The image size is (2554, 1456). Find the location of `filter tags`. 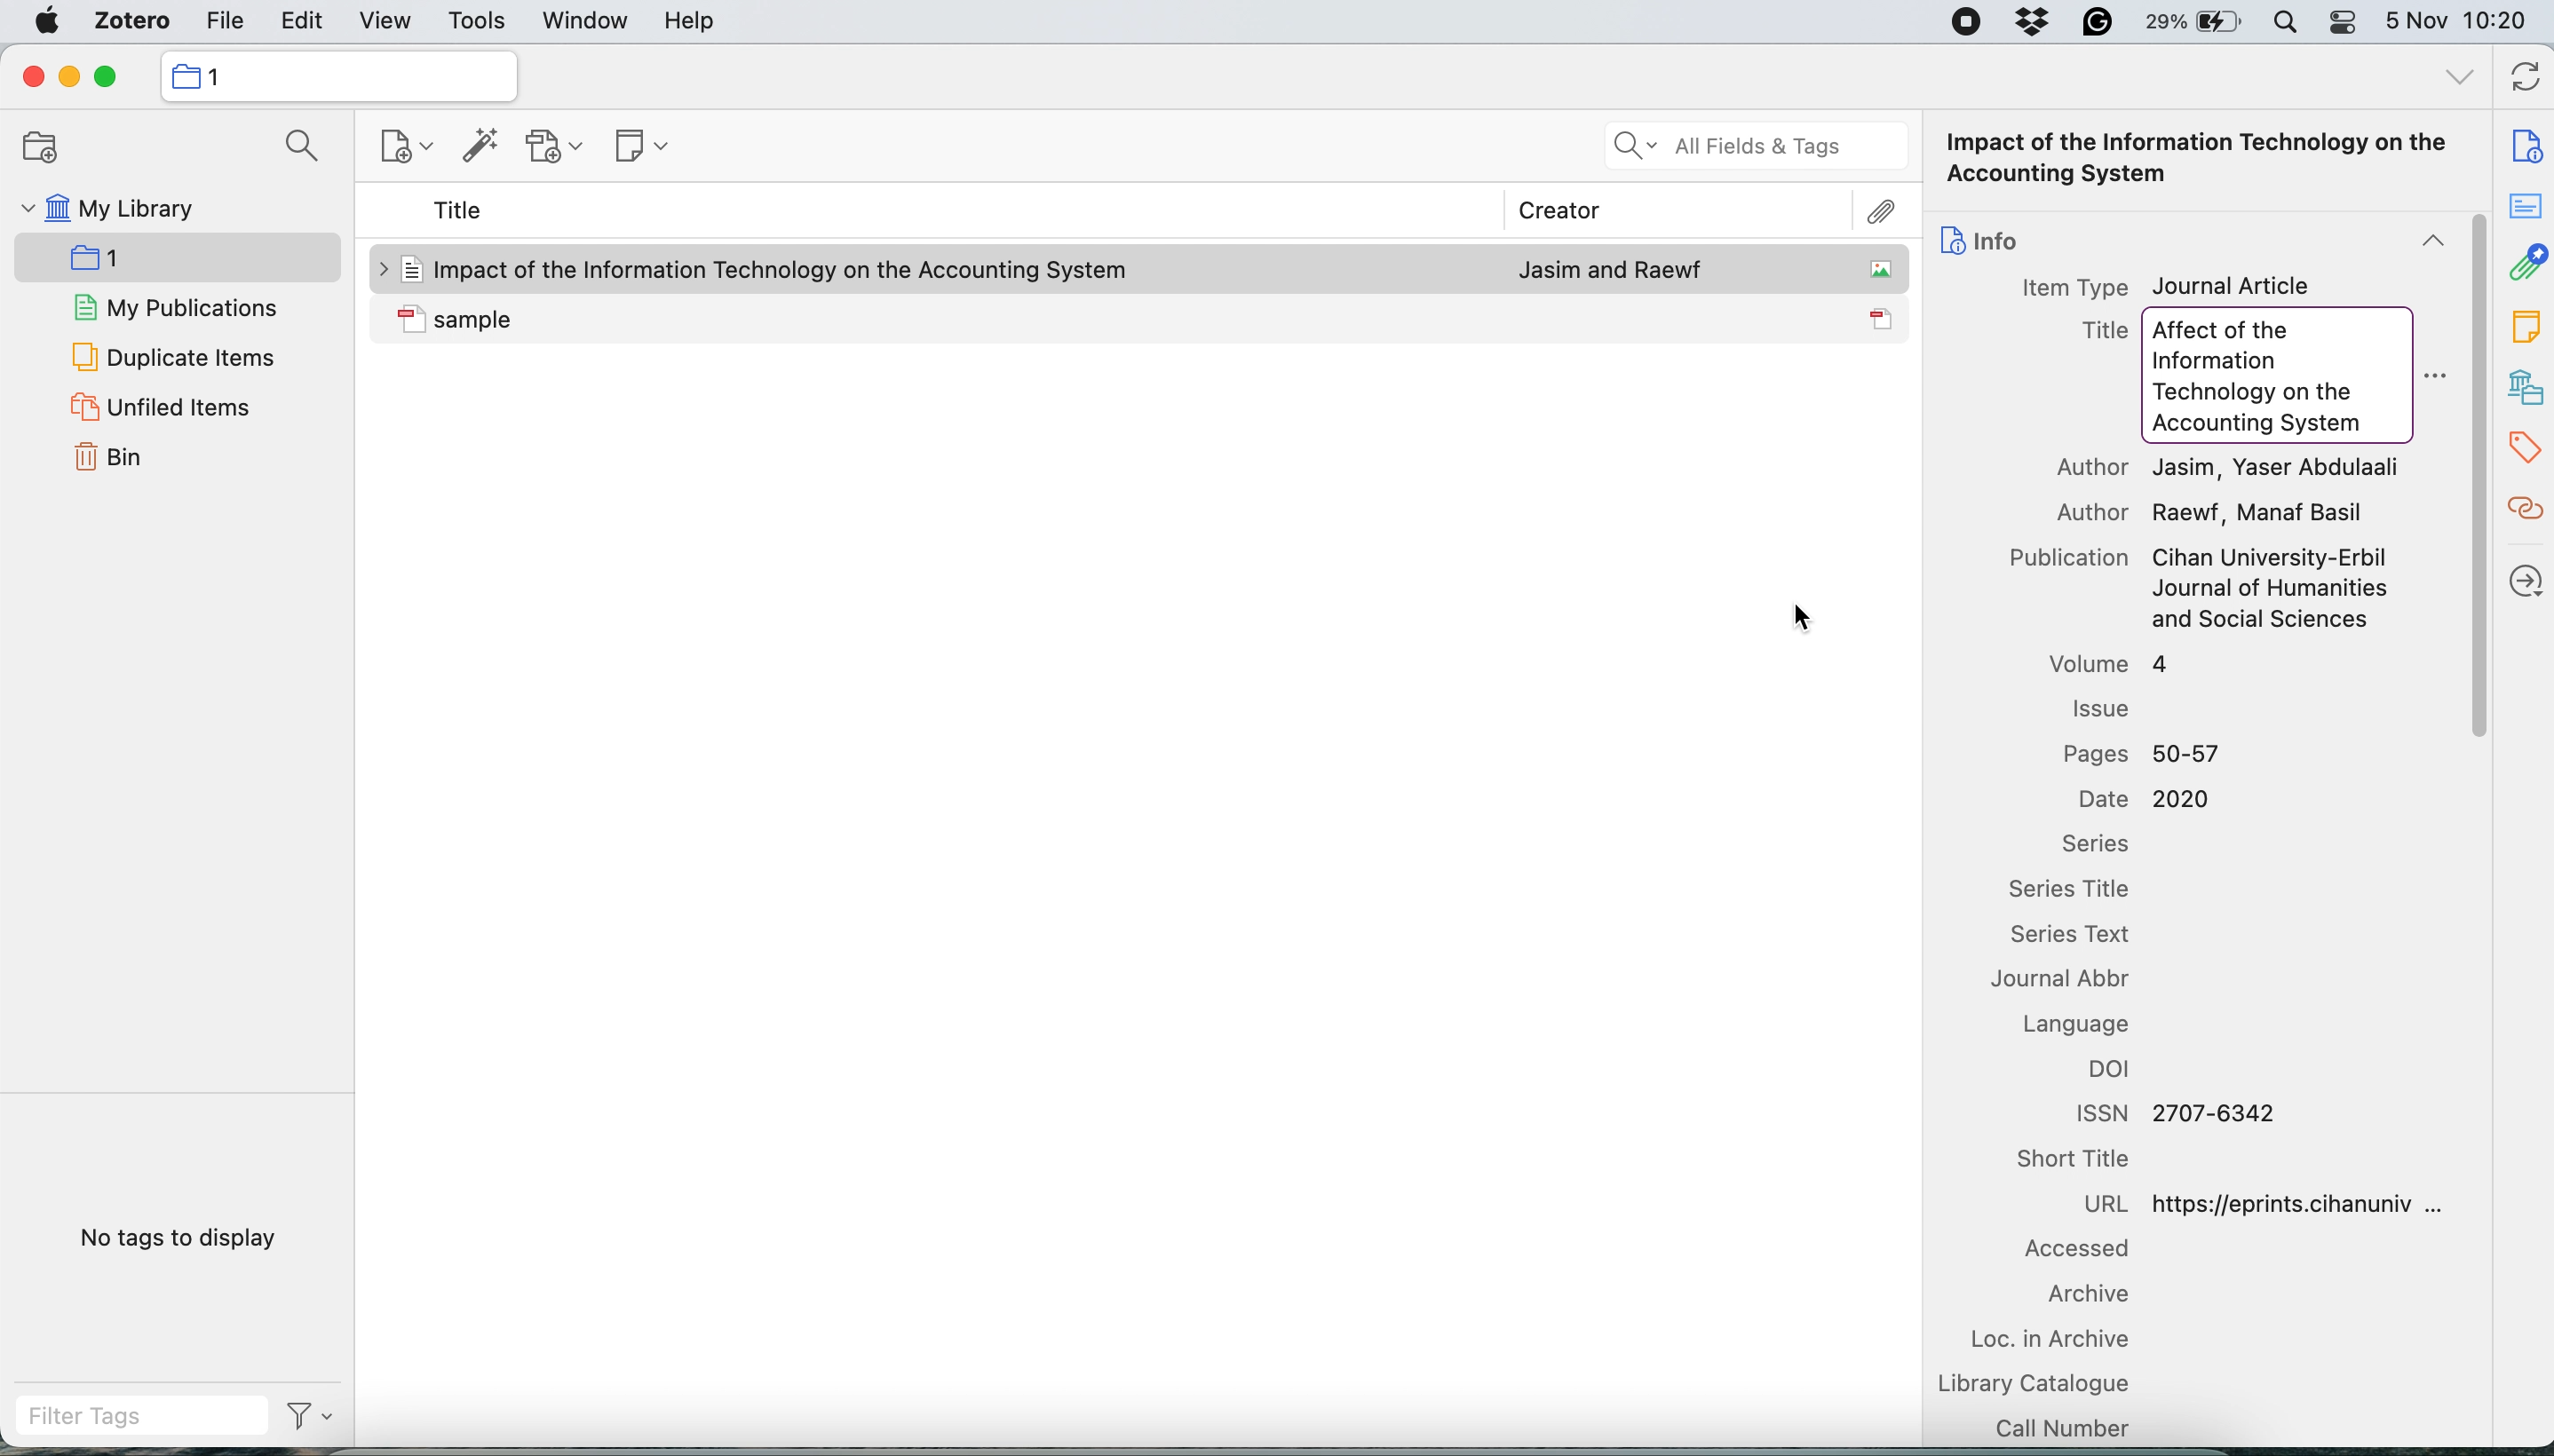

filter tags is located at coordinates (307, 1415).